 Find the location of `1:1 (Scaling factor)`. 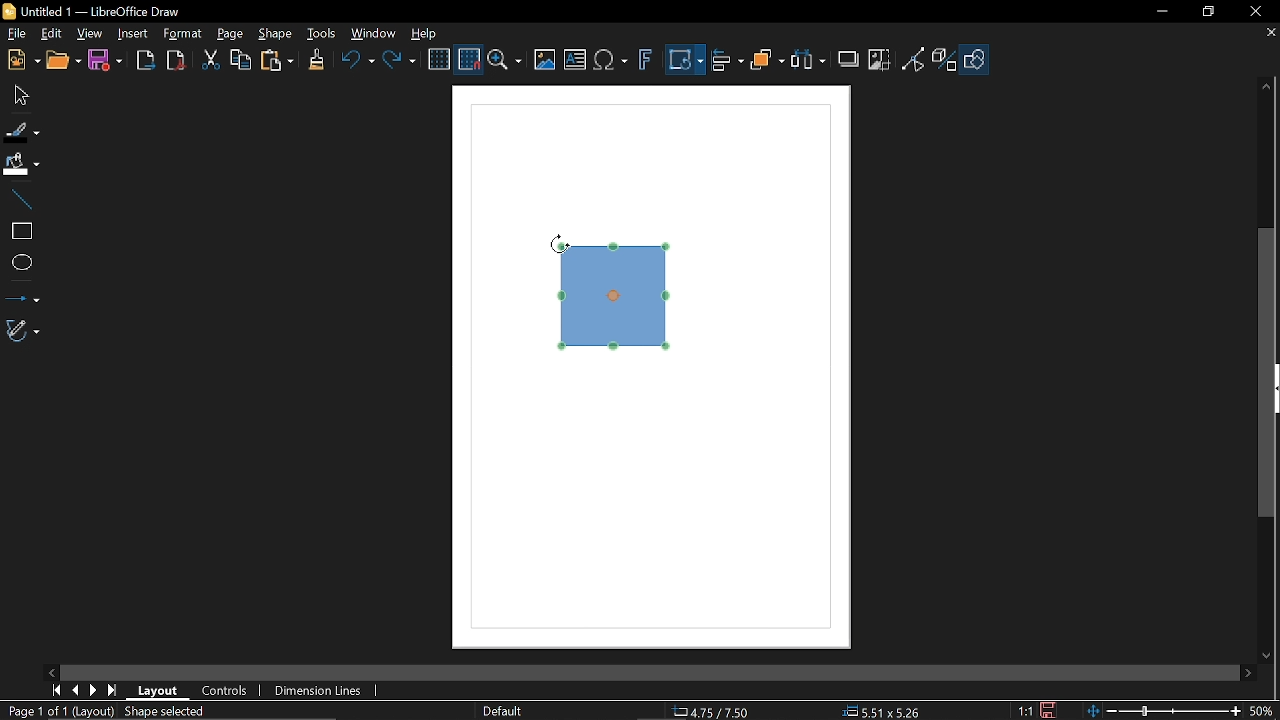

1:1 (Scaling factor) is located at coordinates (1026, 712).